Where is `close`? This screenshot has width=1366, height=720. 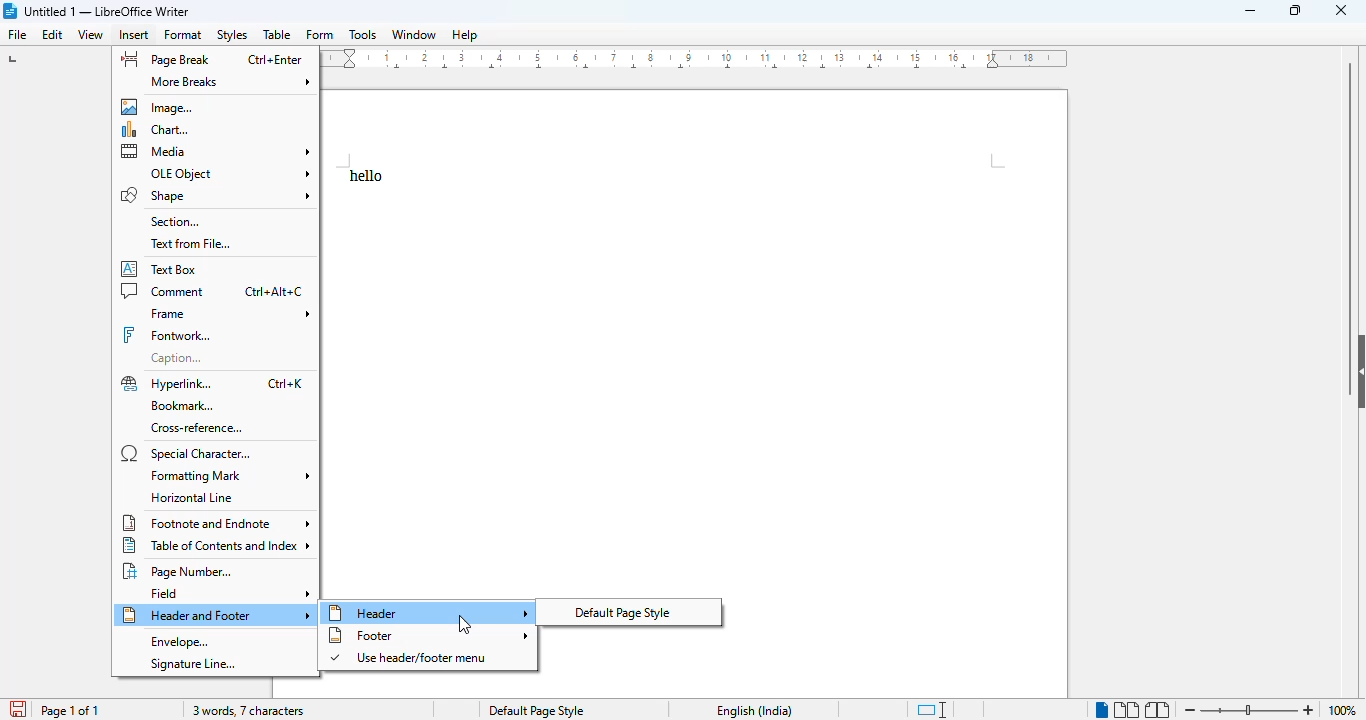
close is located at coordinates (1340, 11).